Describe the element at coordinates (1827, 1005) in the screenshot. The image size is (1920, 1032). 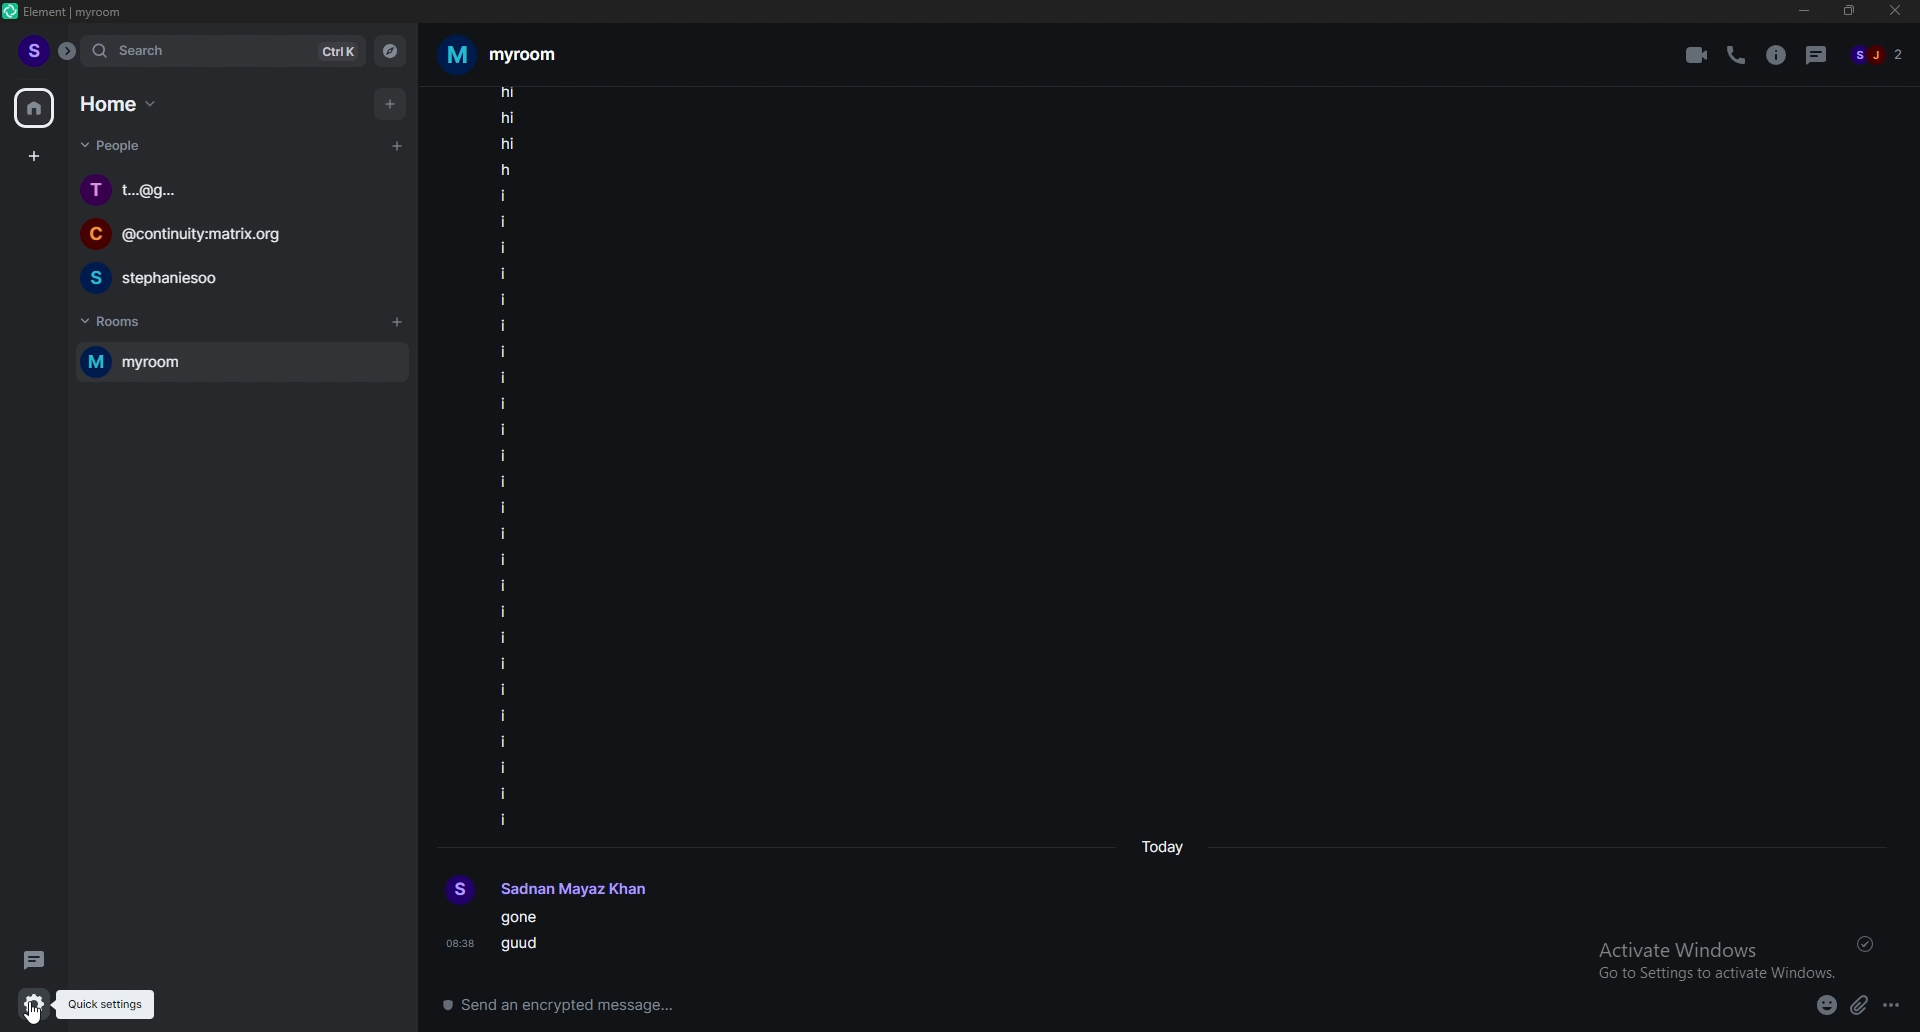
I see `emoji` at that location.